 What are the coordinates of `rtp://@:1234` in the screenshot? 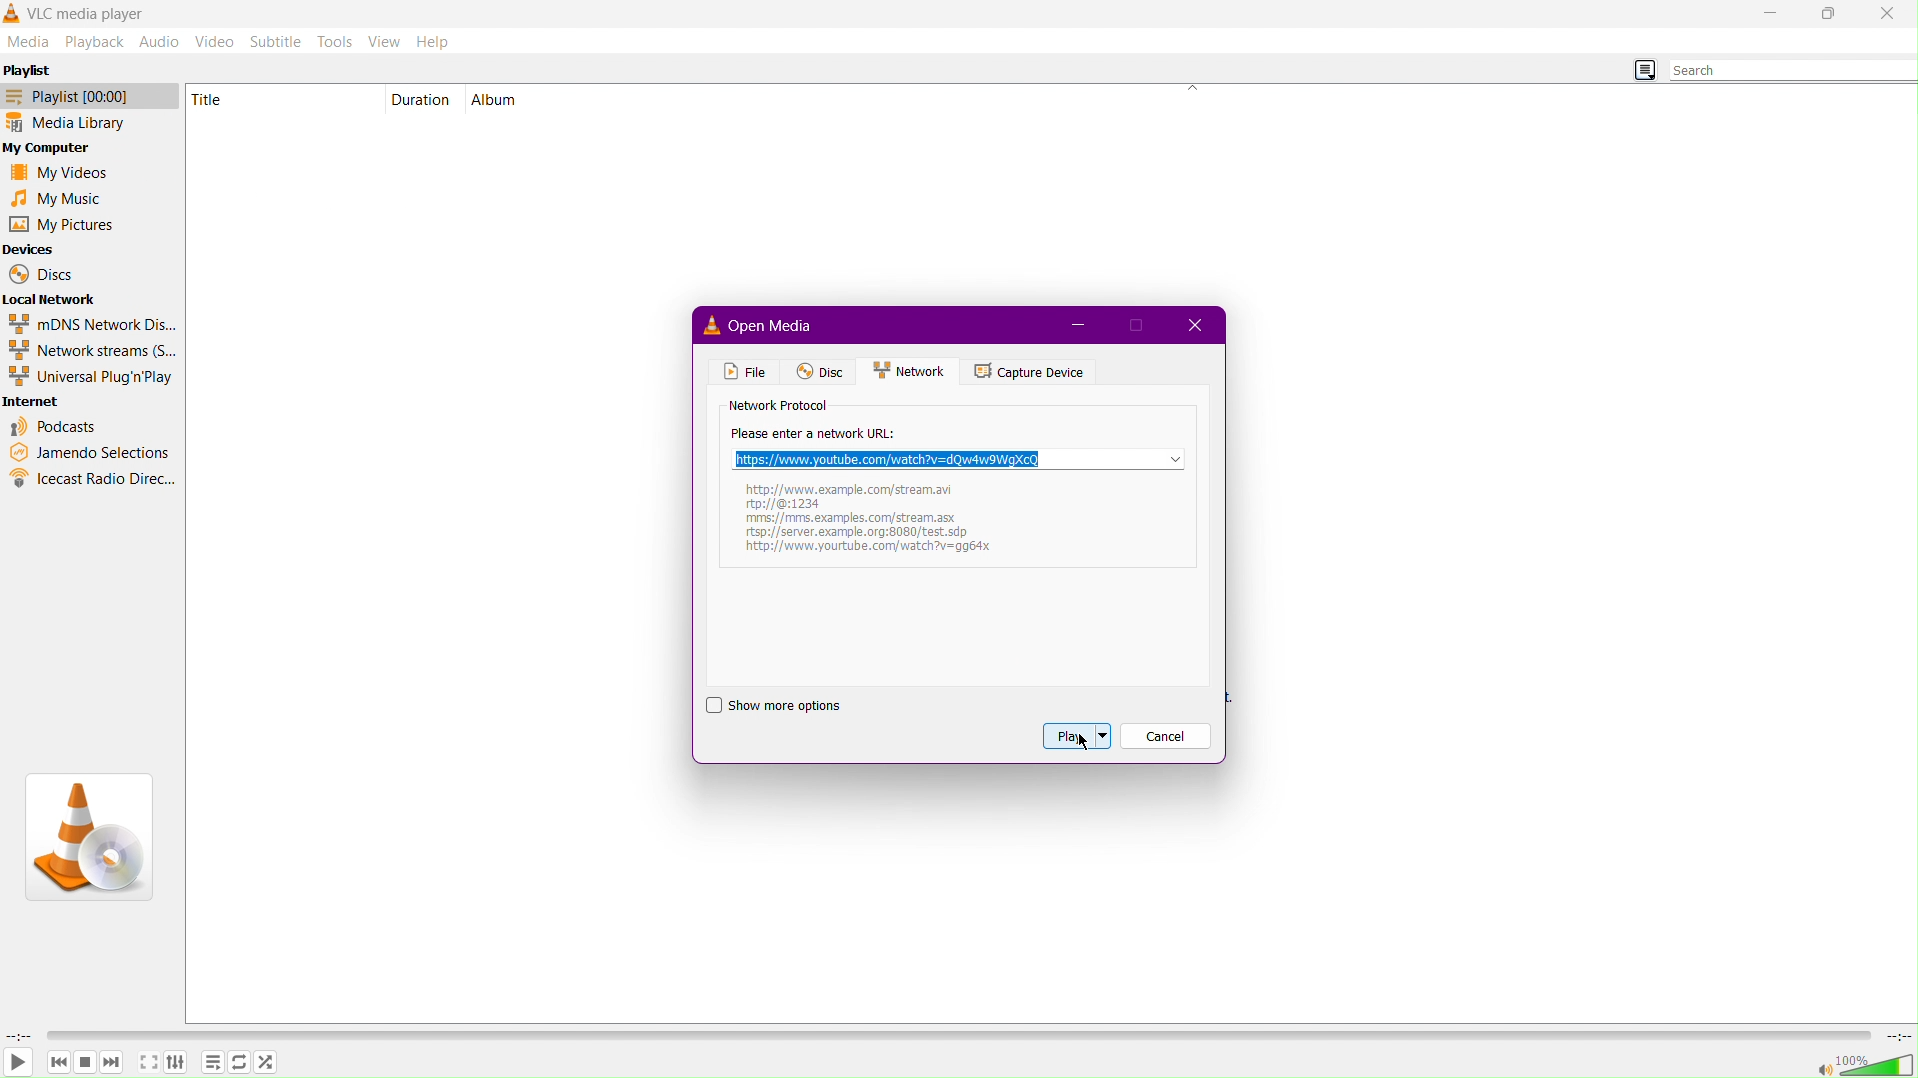 It's located at (796, 502).